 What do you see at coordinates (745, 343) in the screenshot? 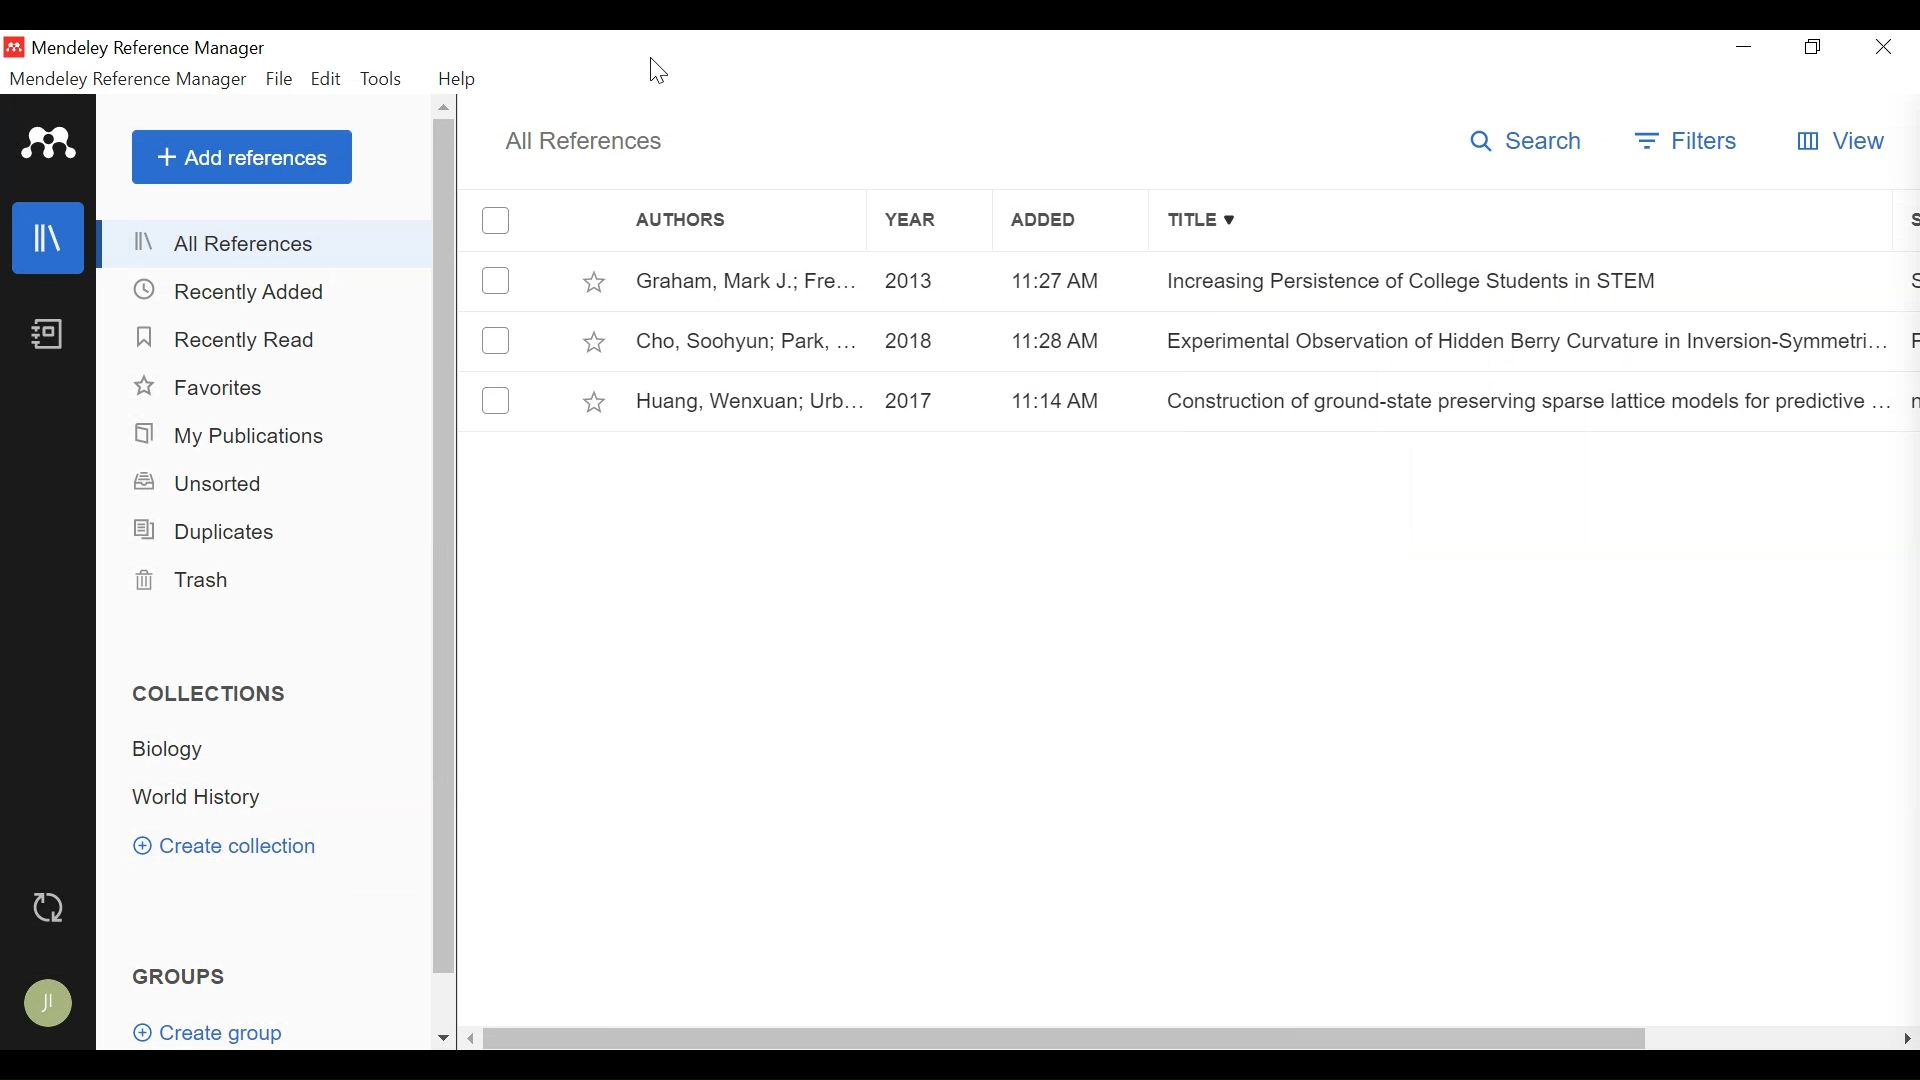
I see `Author` at bounding box center [745, 343].